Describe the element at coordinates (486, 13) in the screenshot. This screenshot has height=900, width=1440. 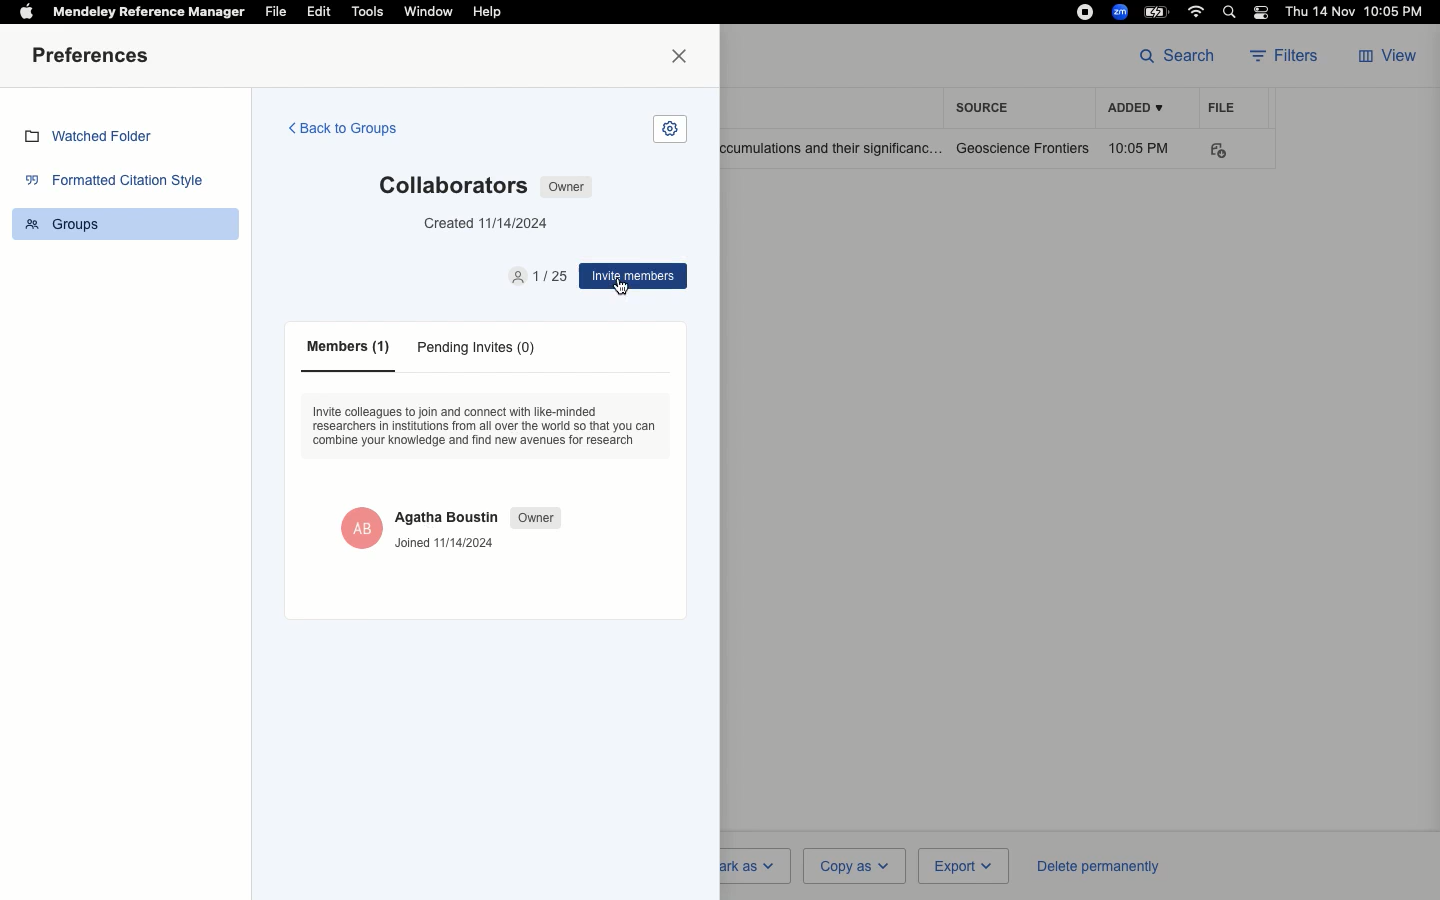
I see `Help` at that location.